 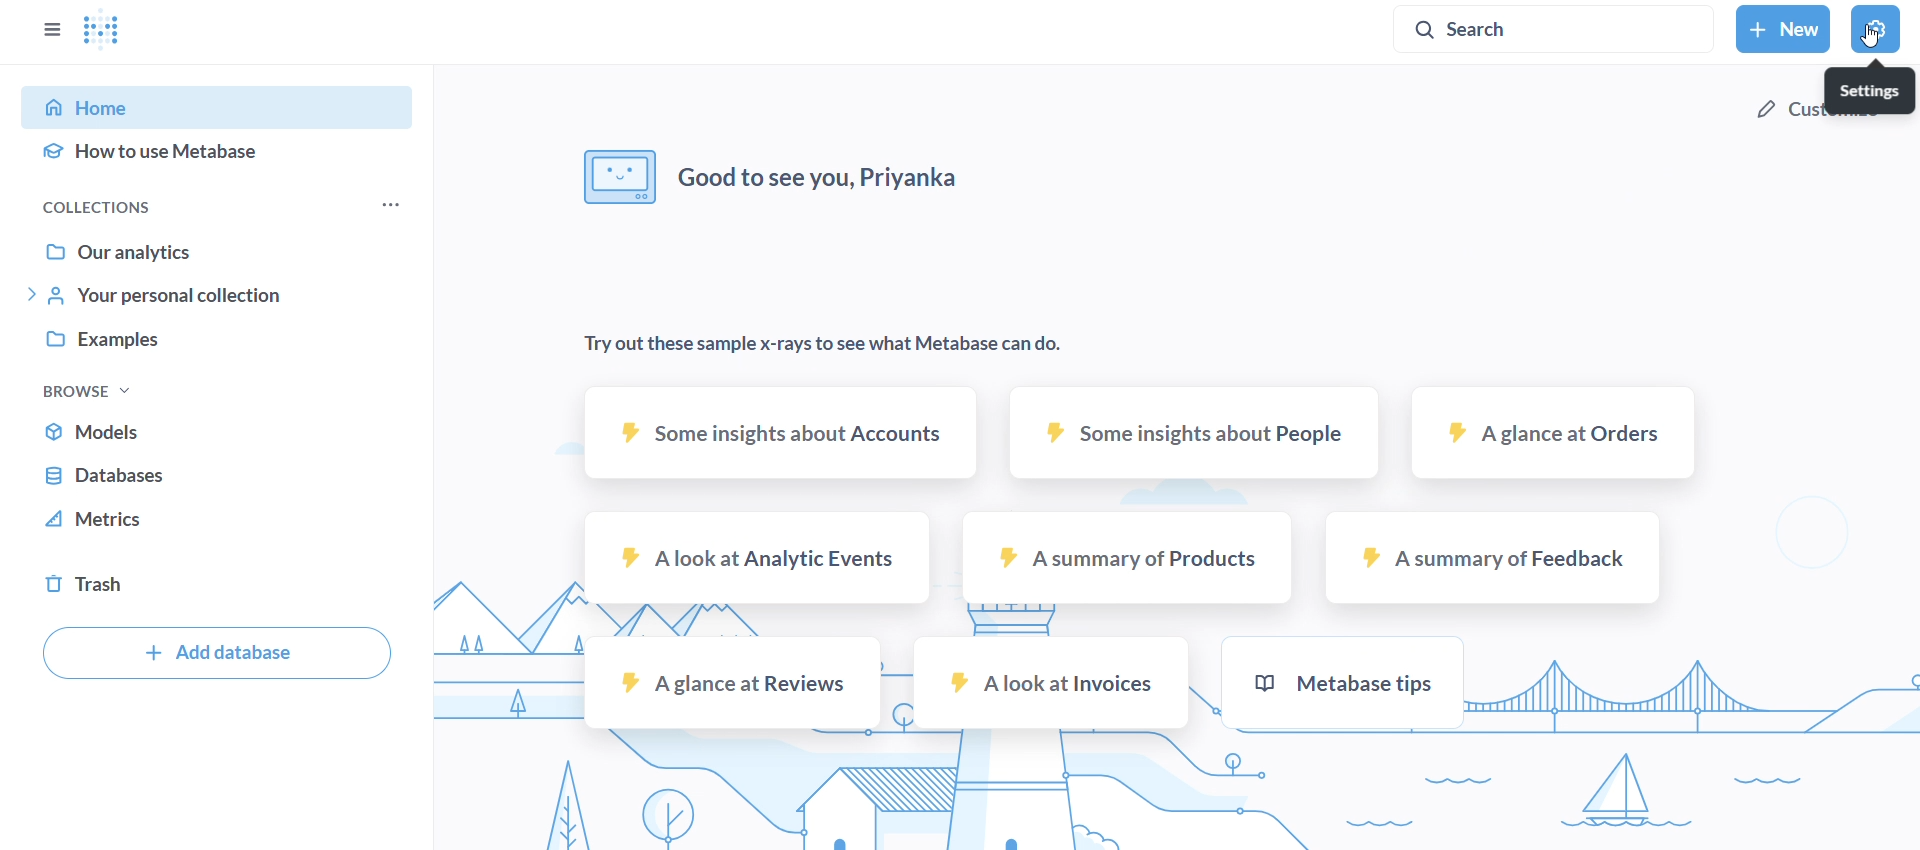 I want to click on home, so click(x=225, y=106).